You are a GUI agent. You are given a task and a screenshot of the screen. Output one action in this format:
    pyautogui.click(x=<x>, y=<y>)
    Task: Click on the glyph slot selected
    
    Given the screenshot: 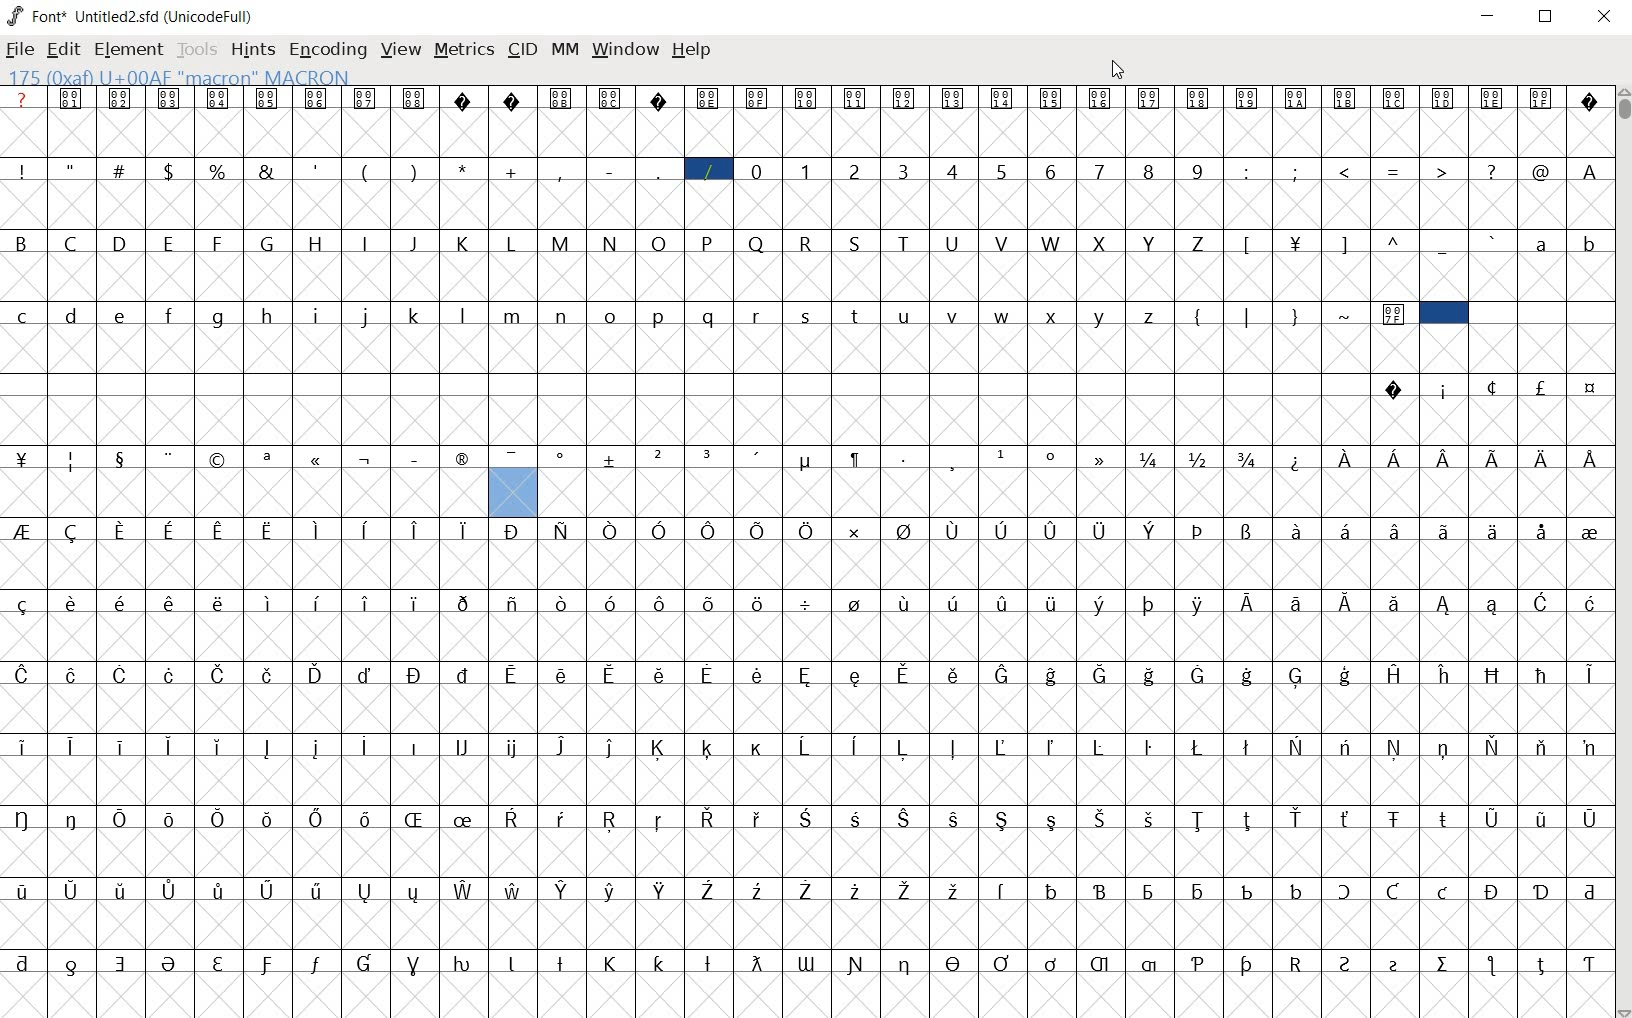 What is the action you would take?
    pyautogui.click(x=511, y=493)
    